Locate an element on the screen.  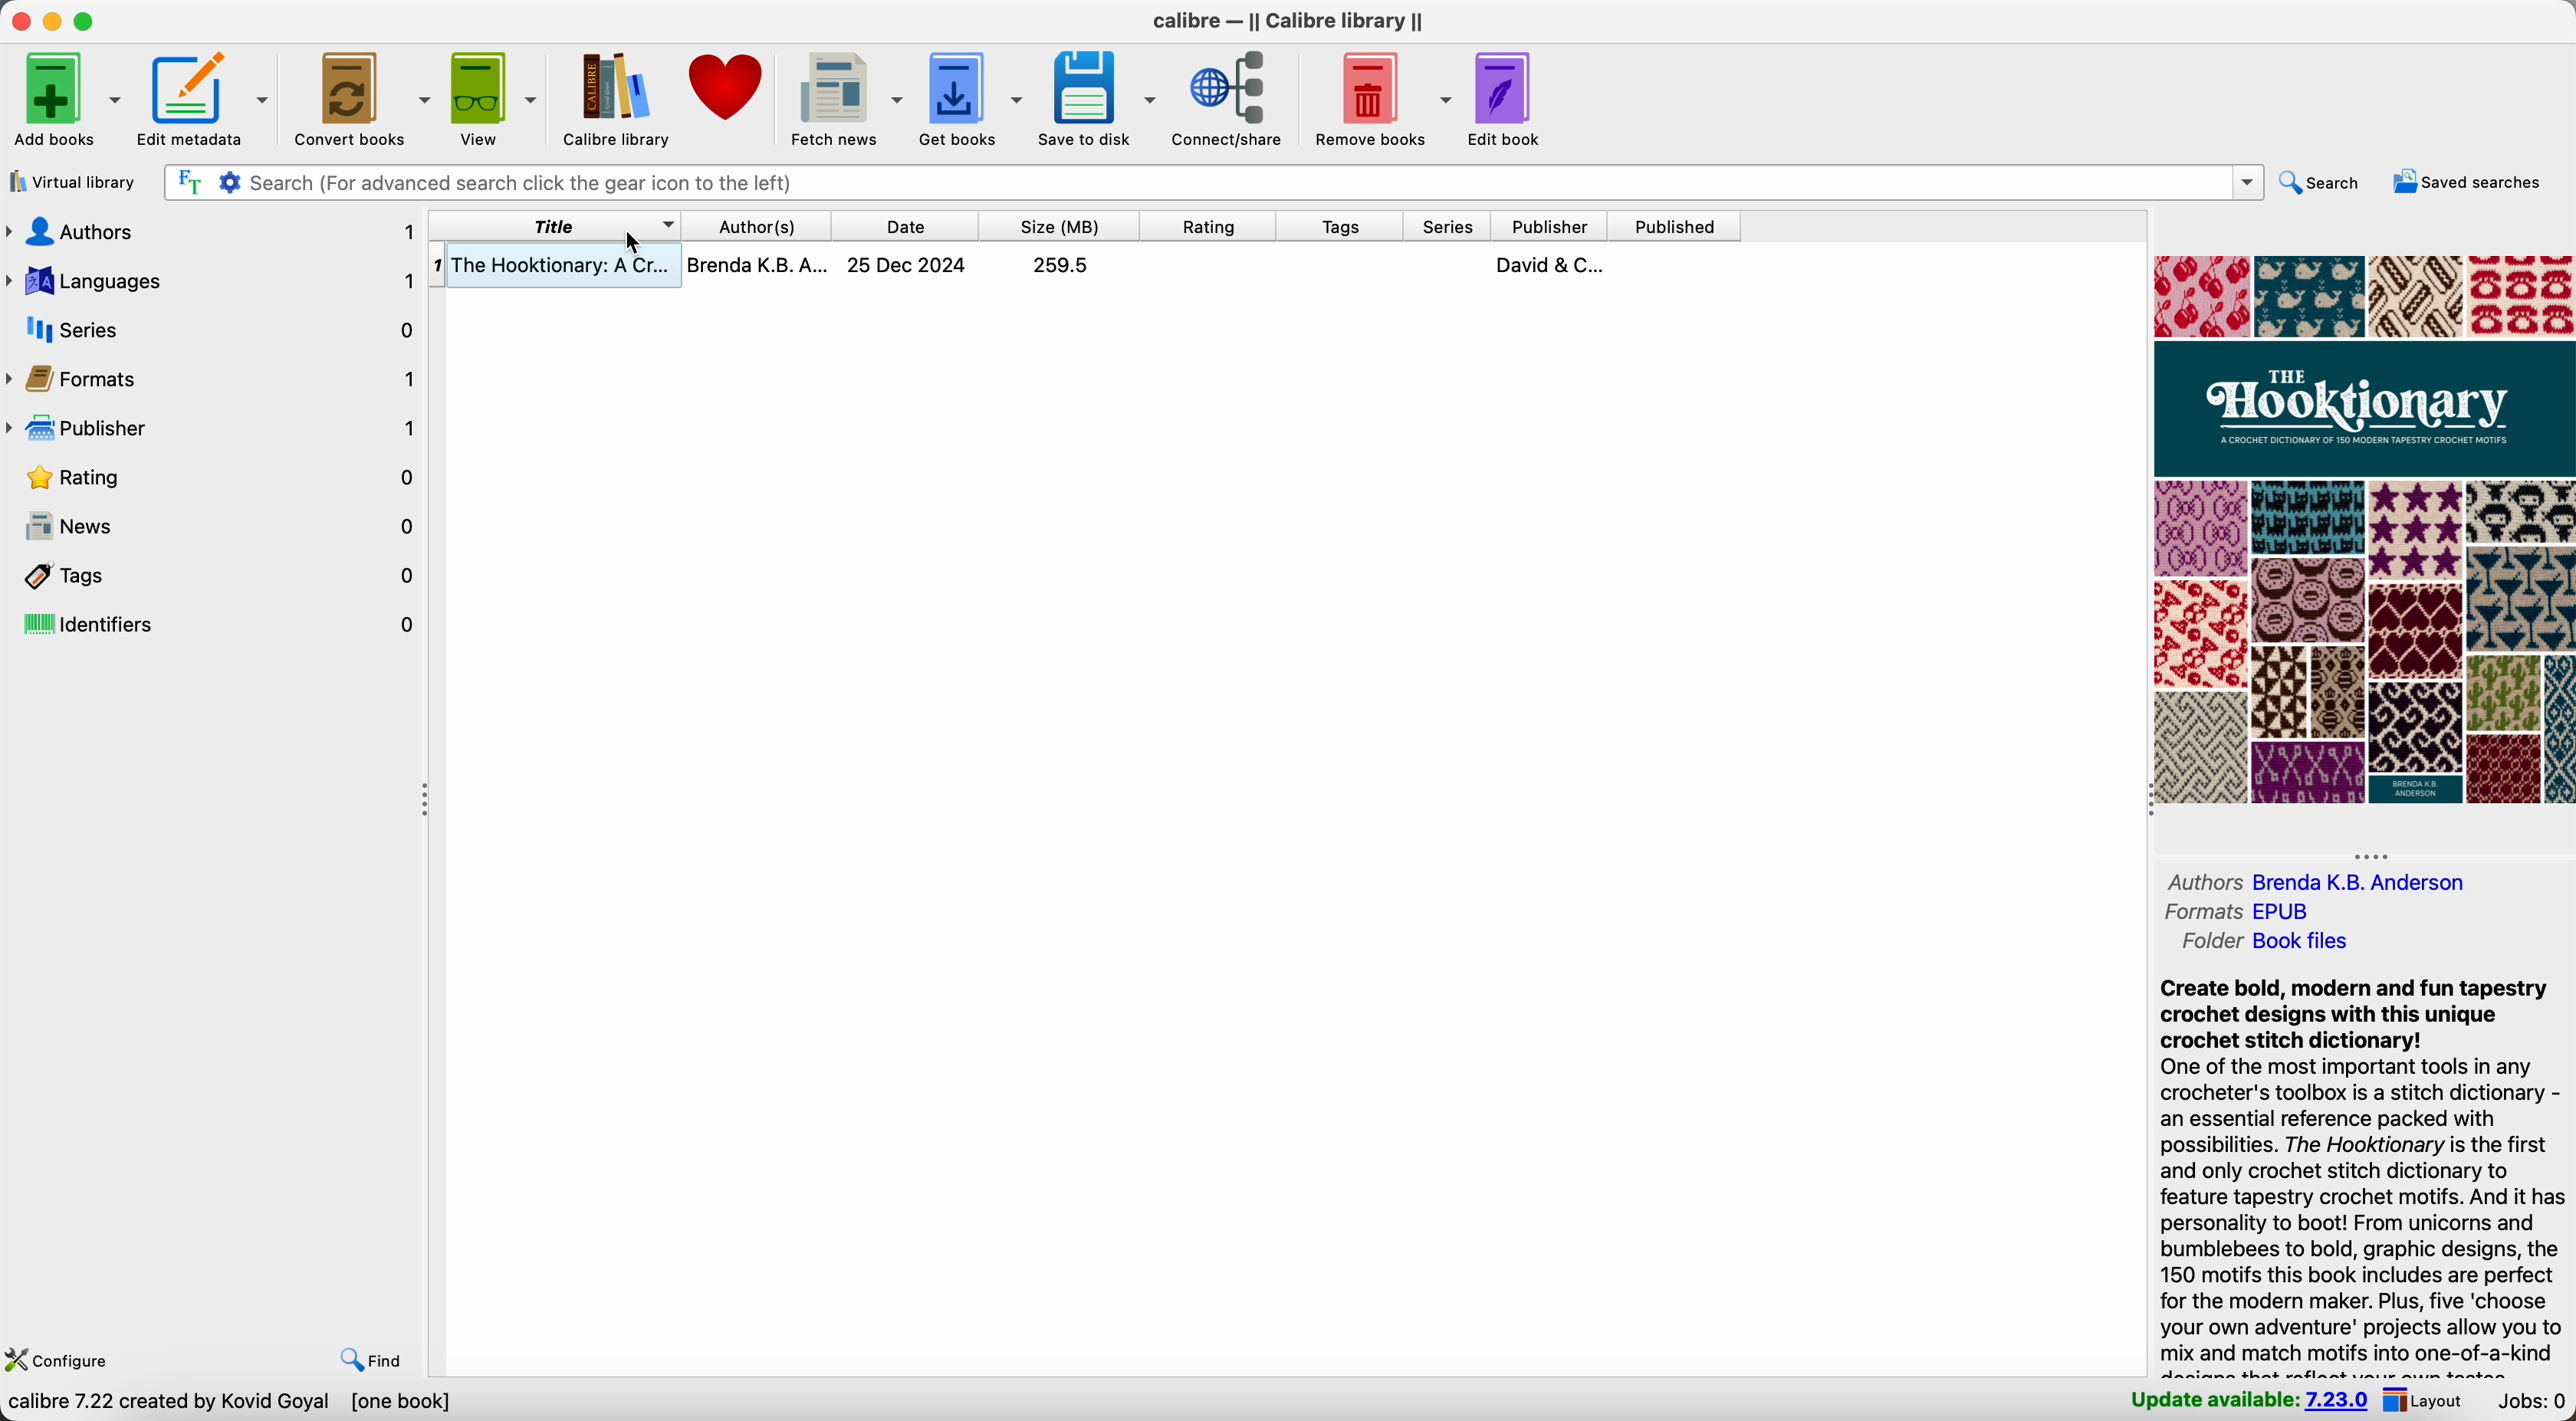
Jobs: 0 is located at coordinates (2531, 1402).